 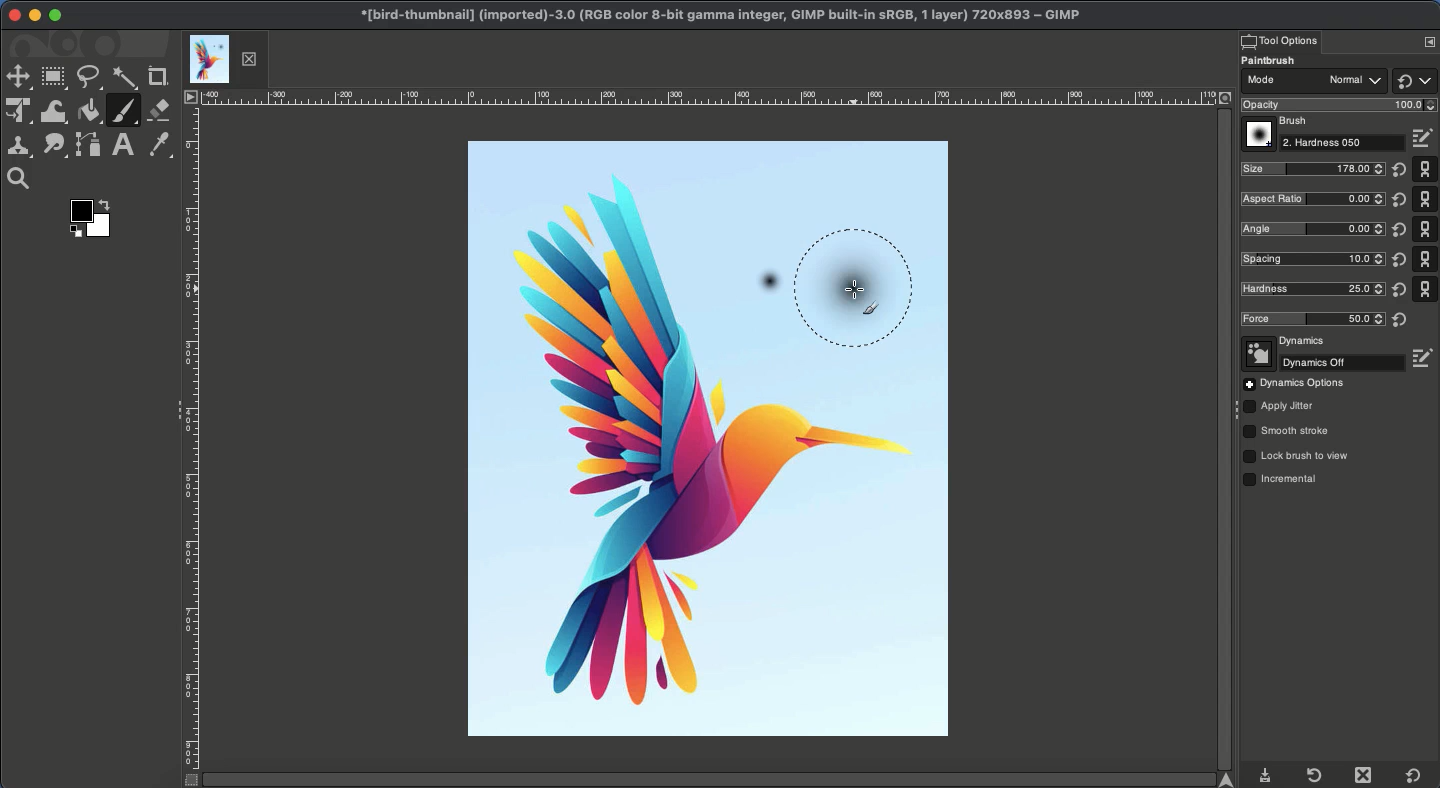 I want to click on Tab, so click(x=224, y=59).